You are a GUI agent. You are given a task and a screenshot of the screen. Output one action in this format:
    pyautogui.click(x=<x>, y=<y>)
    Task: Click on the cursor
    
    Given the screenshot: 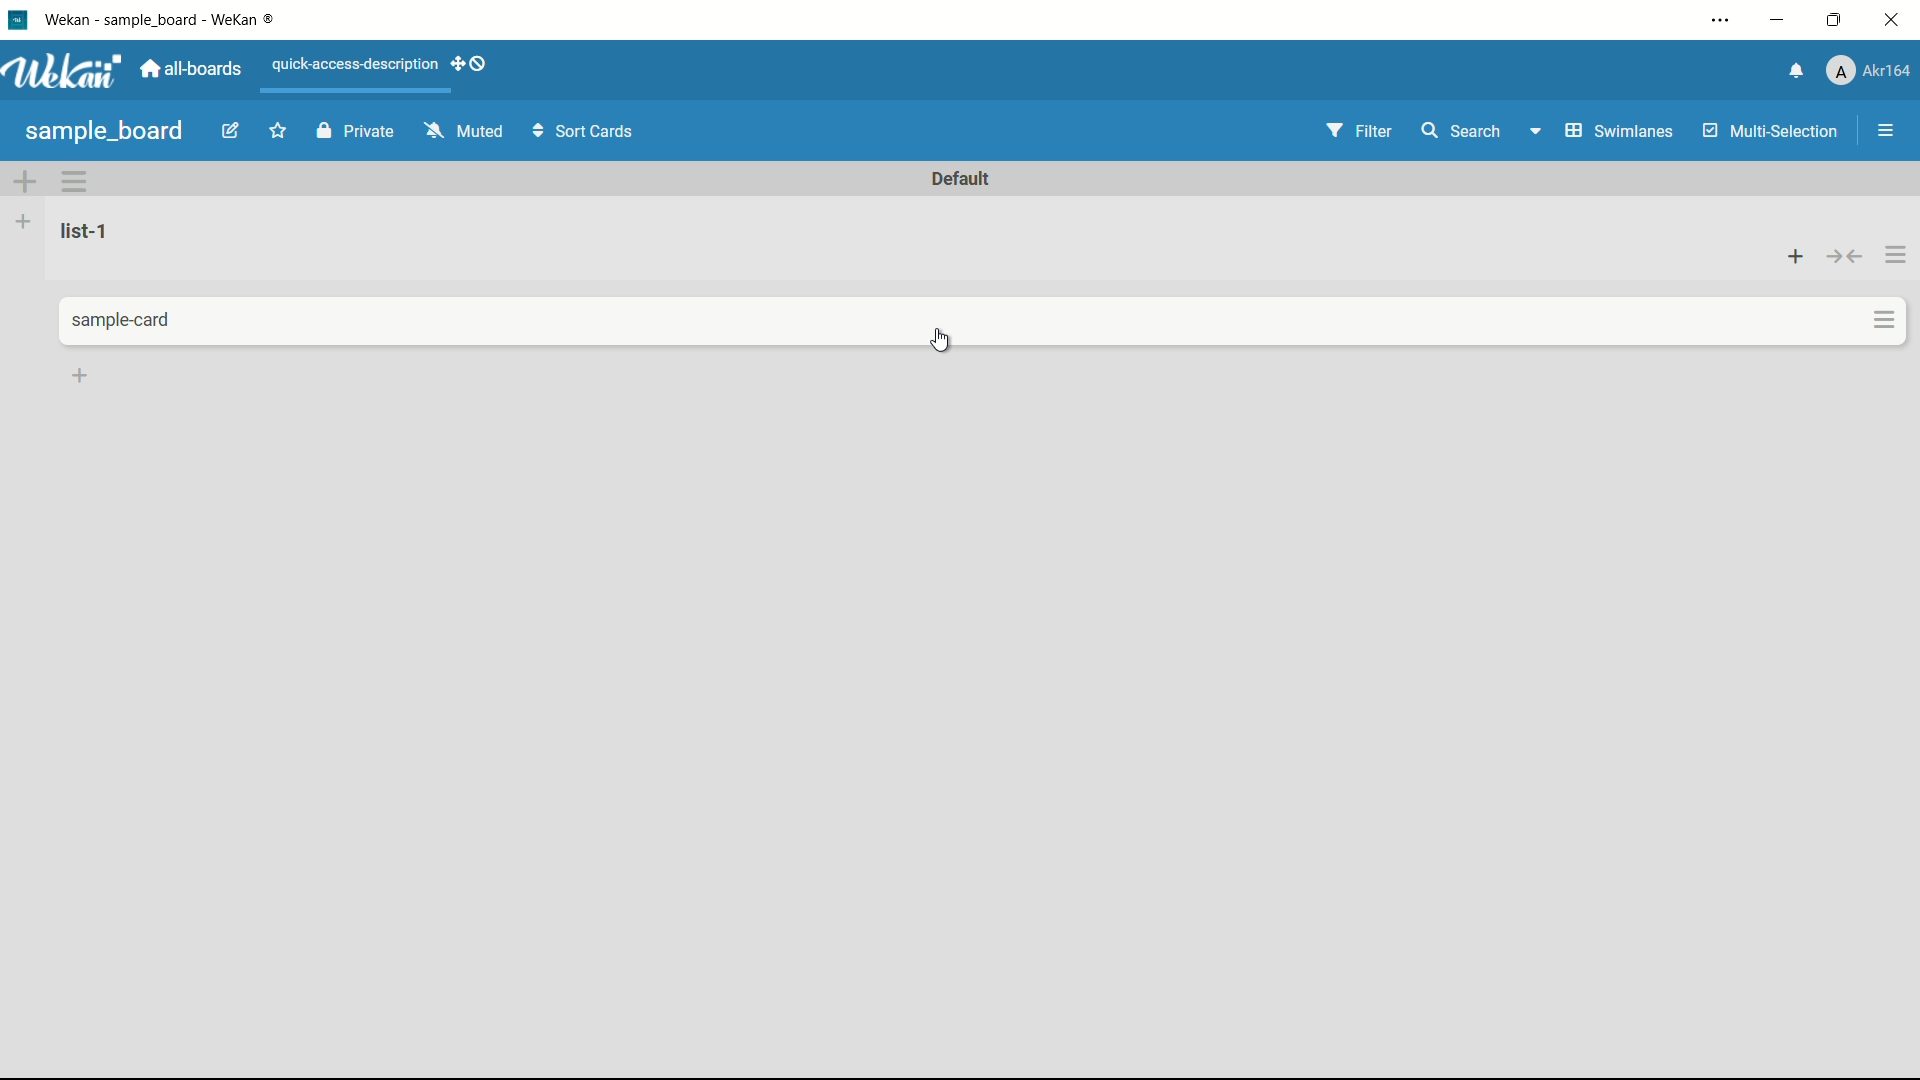 What is the action you would take?
    pyautogui.click(x=941, y=341)
    